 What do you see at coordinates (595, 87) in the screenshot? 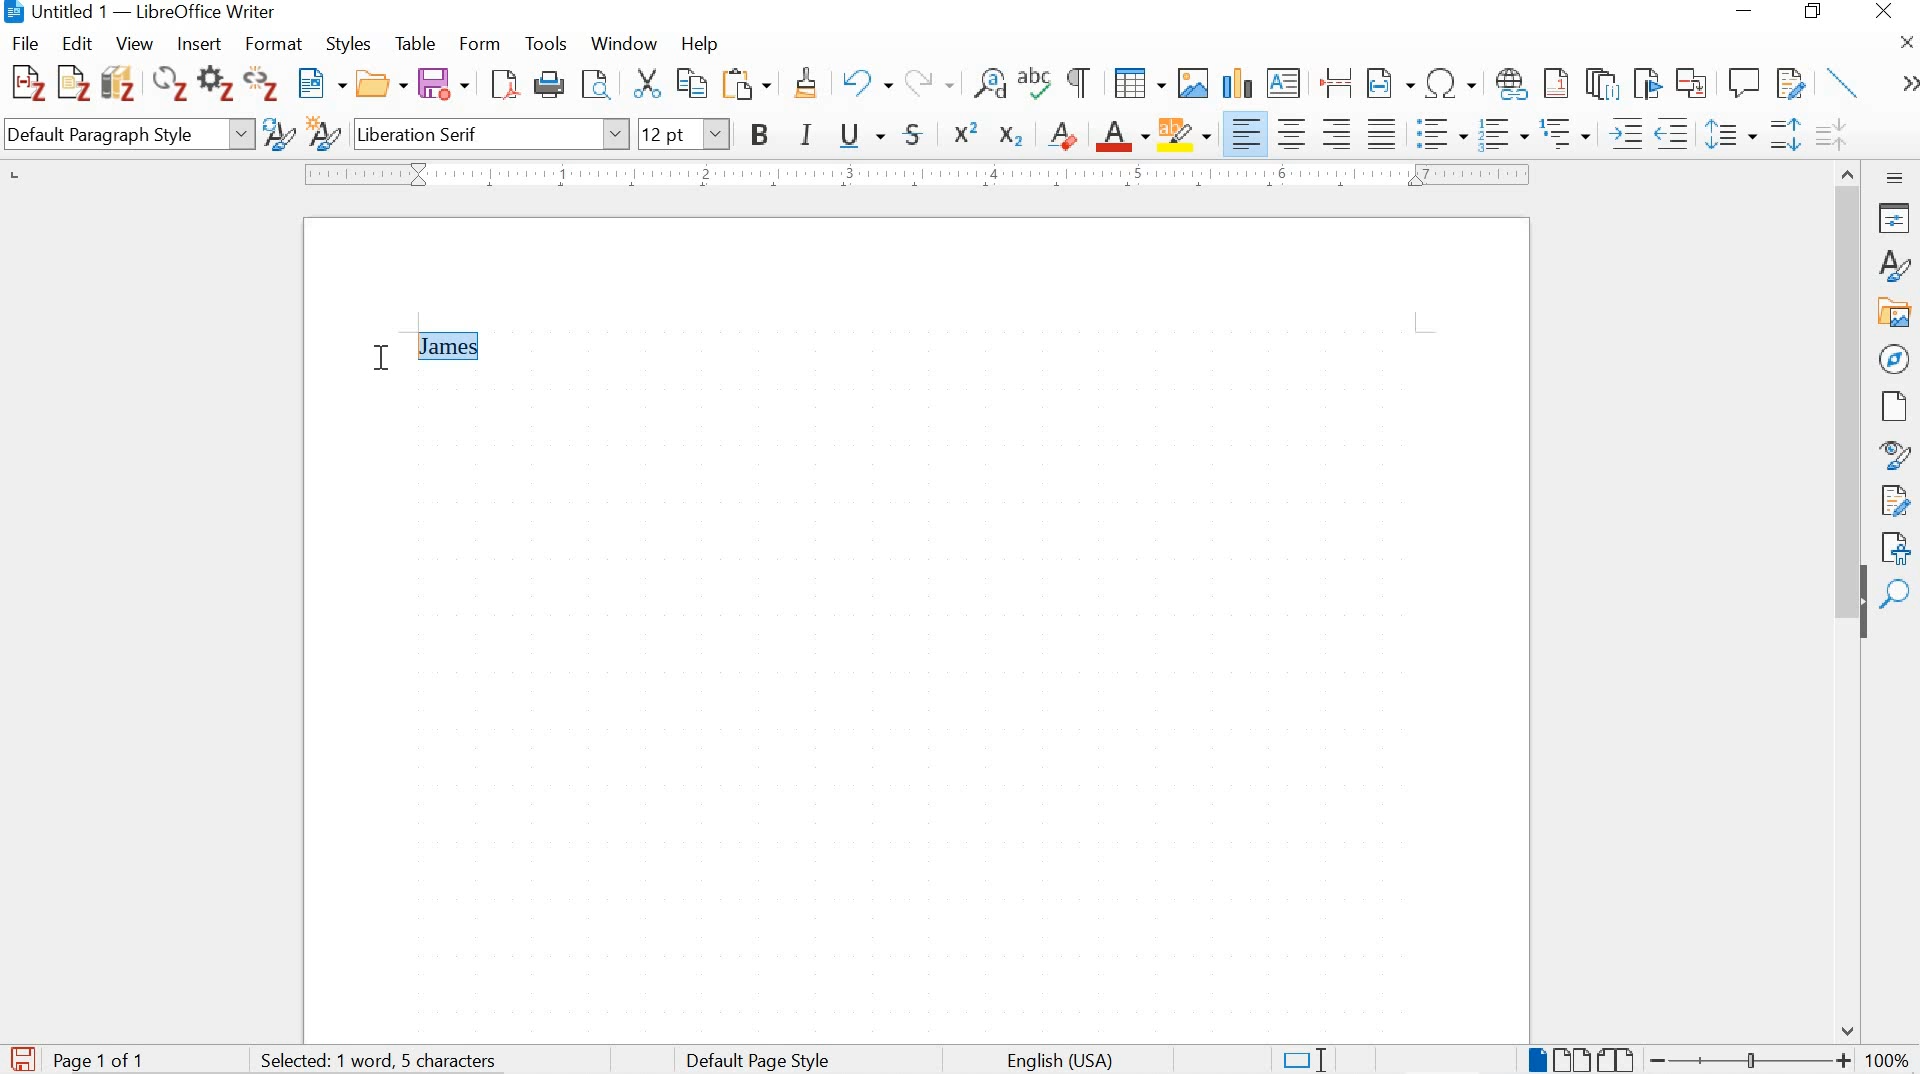
I see `toggle print preview` at bounding box center [595, 87].